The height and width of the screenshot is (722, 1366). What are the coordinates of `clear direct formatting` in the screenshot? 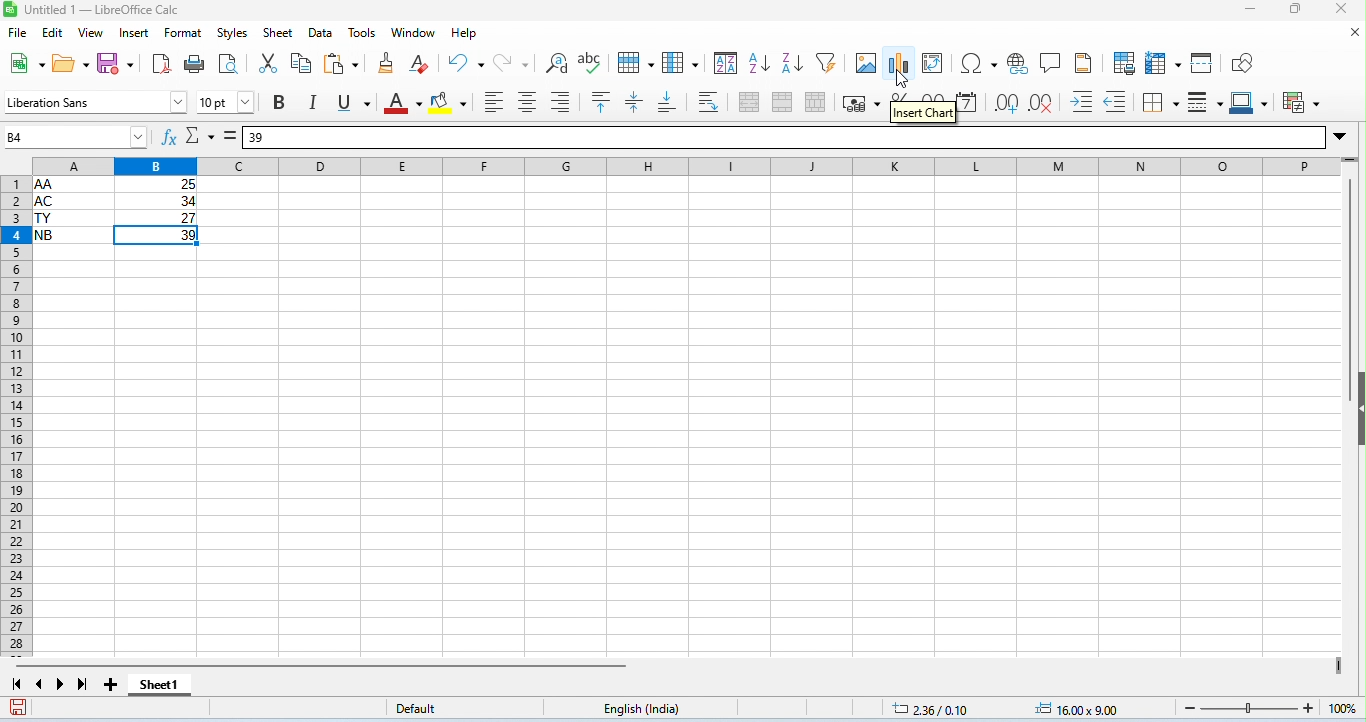 It's located at (419, 64).